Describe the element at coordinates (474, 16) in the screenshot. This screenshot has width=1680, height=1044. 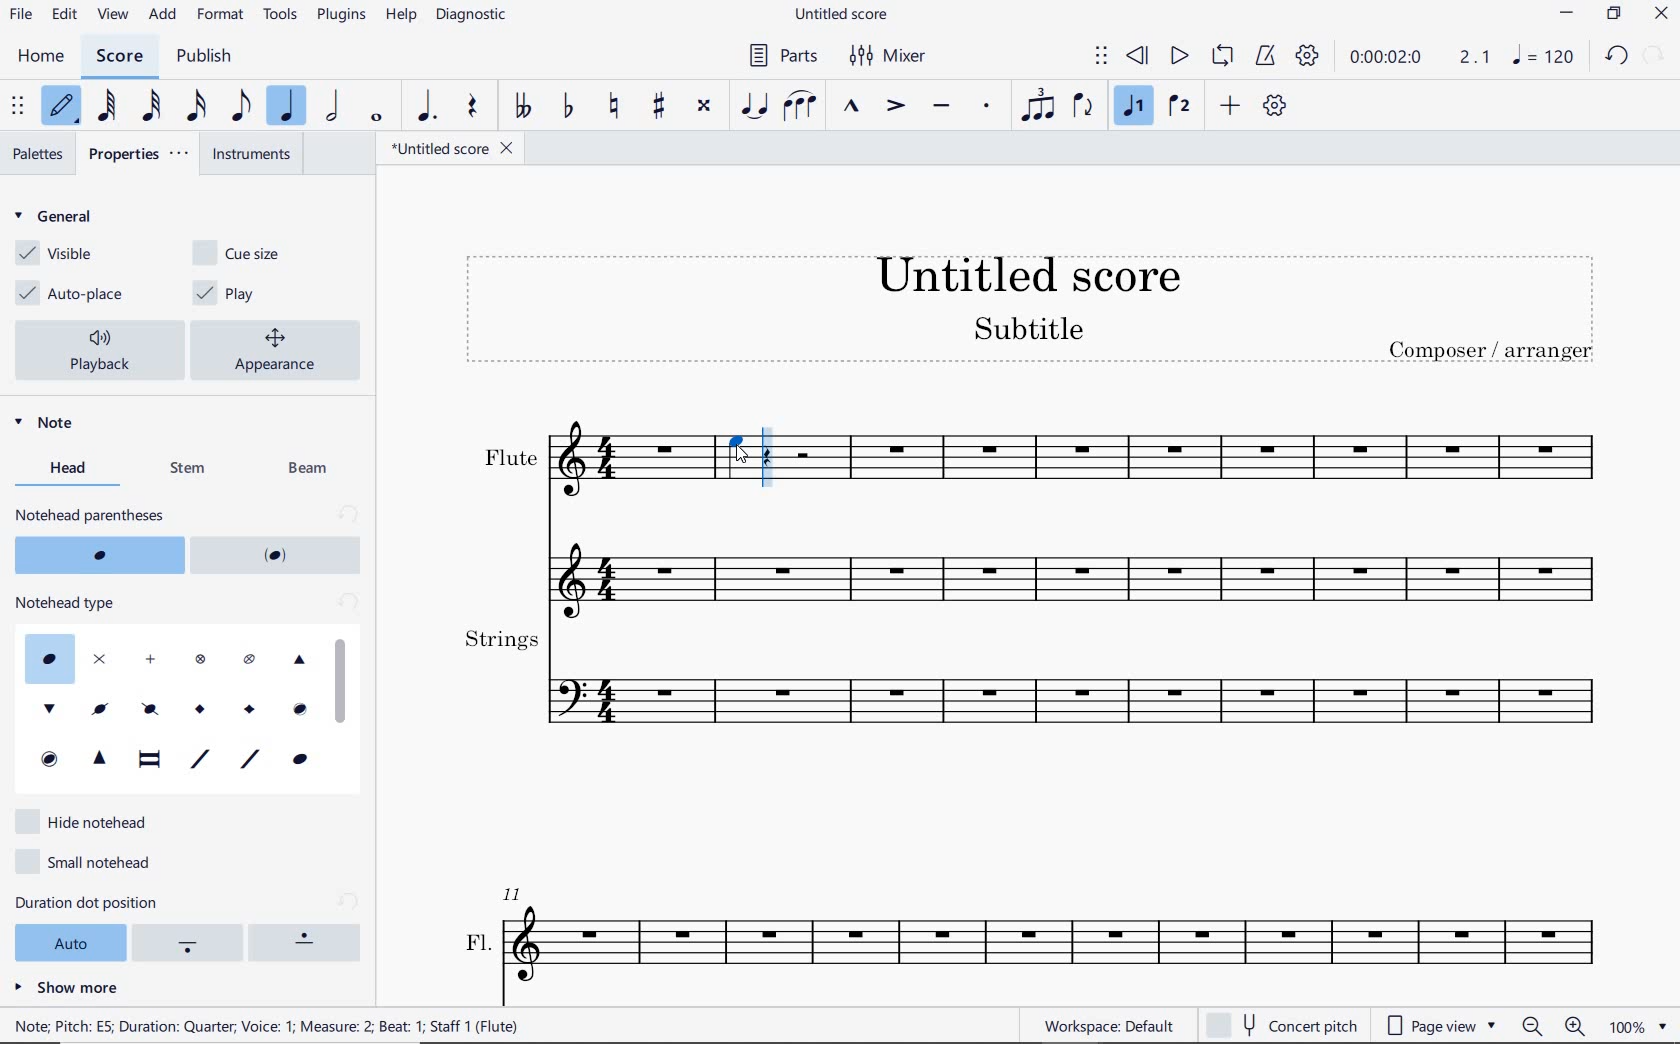
I see `DIAGNOSTIC` at that location.